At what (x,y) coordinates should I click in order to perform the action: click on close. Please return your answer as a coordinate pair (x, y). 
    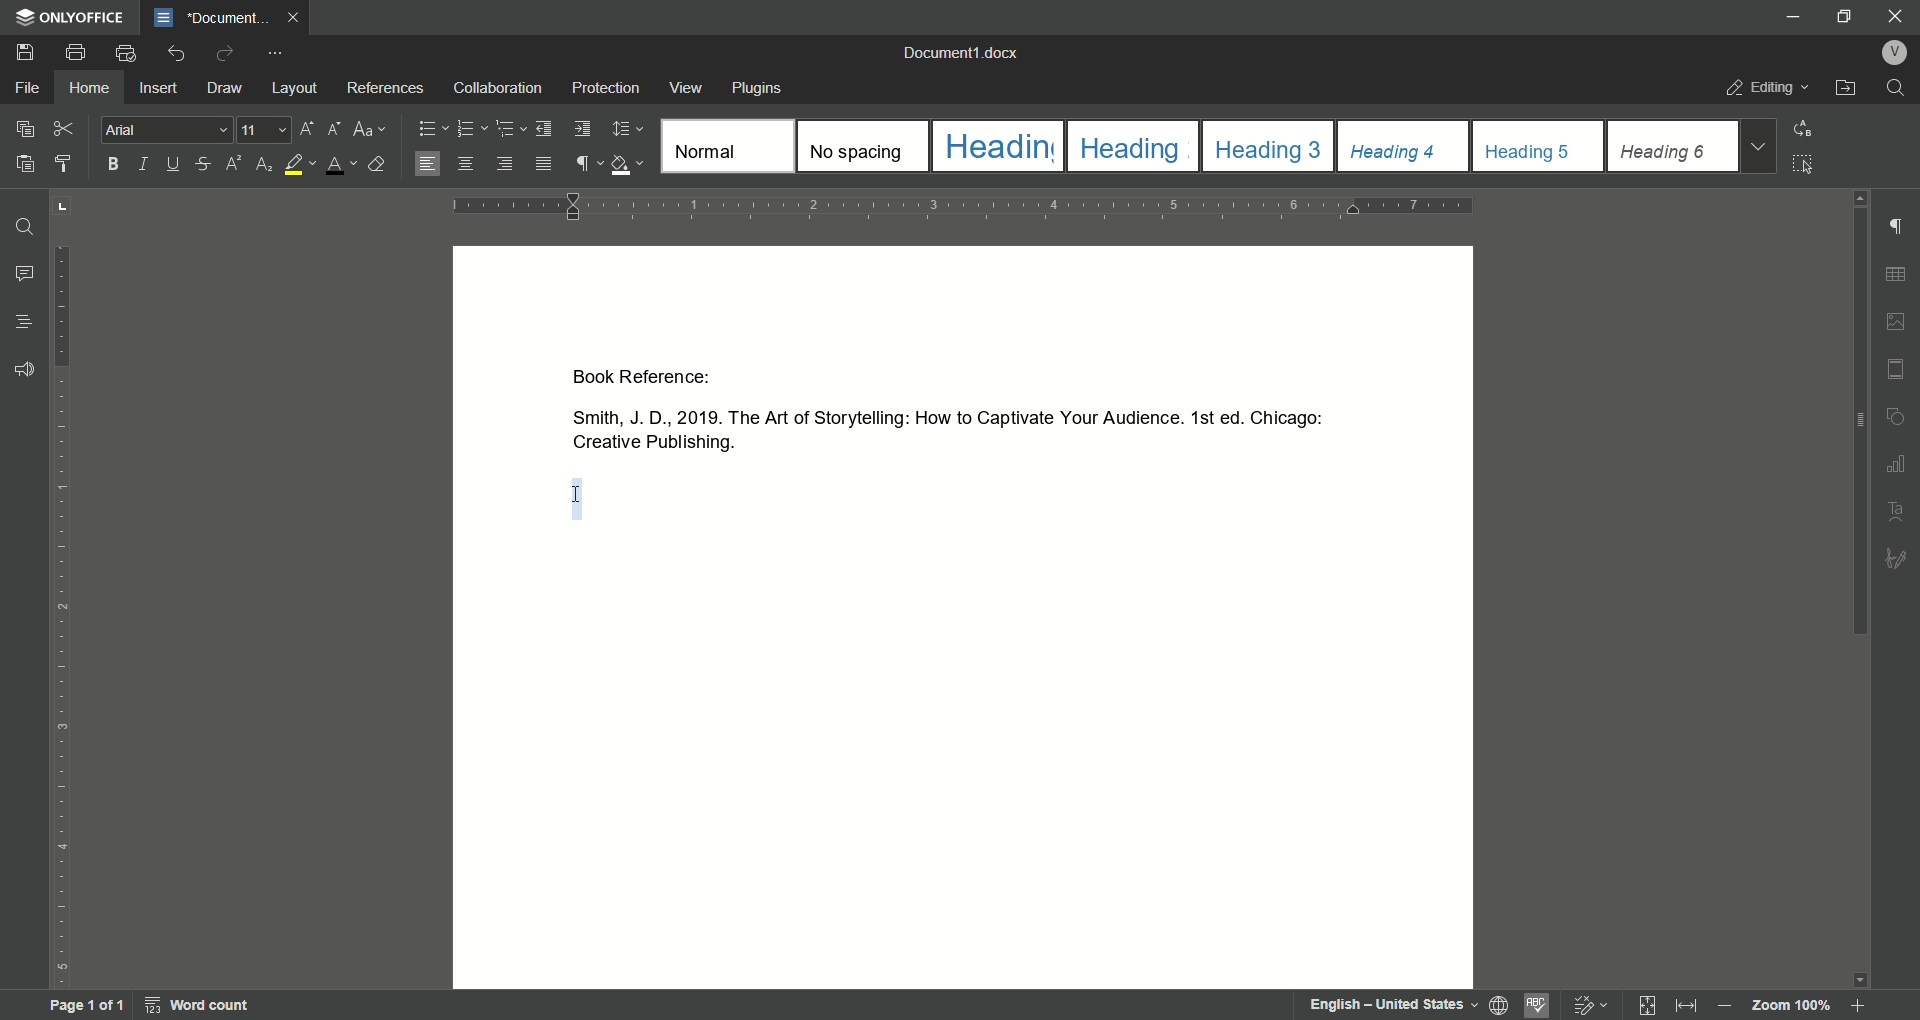
    Looking at the image, I should click on (1897, 15).